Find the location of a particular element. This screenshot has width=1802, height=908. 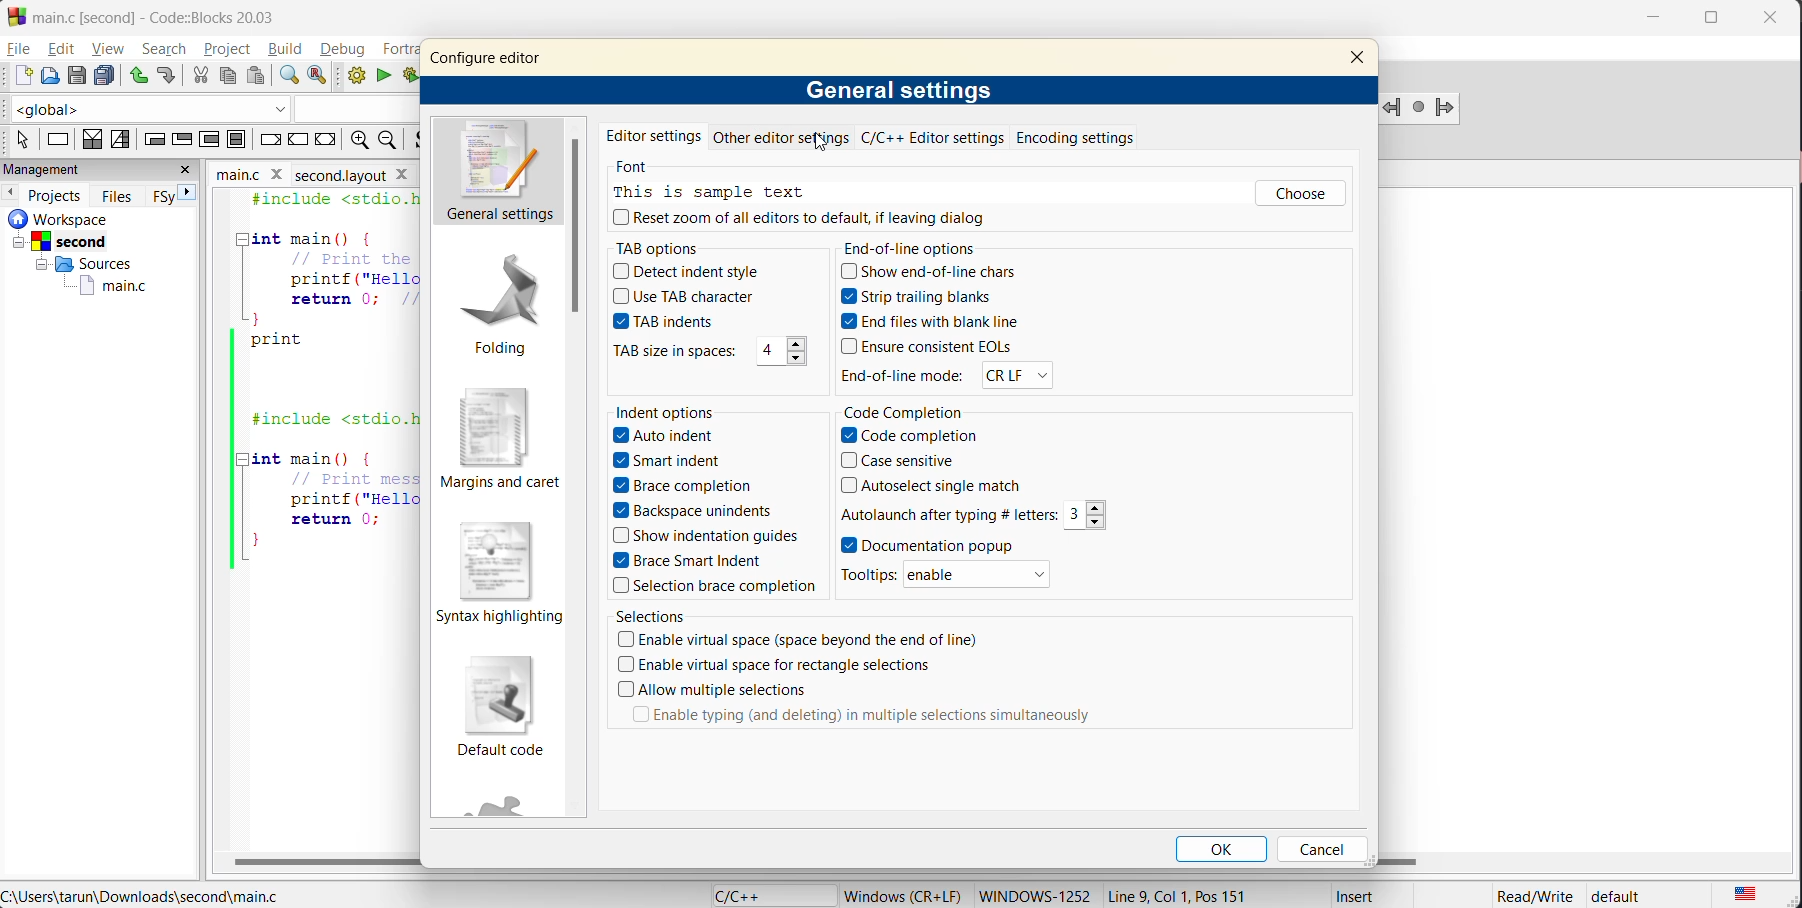

undo is located at coordinates (135, 74).